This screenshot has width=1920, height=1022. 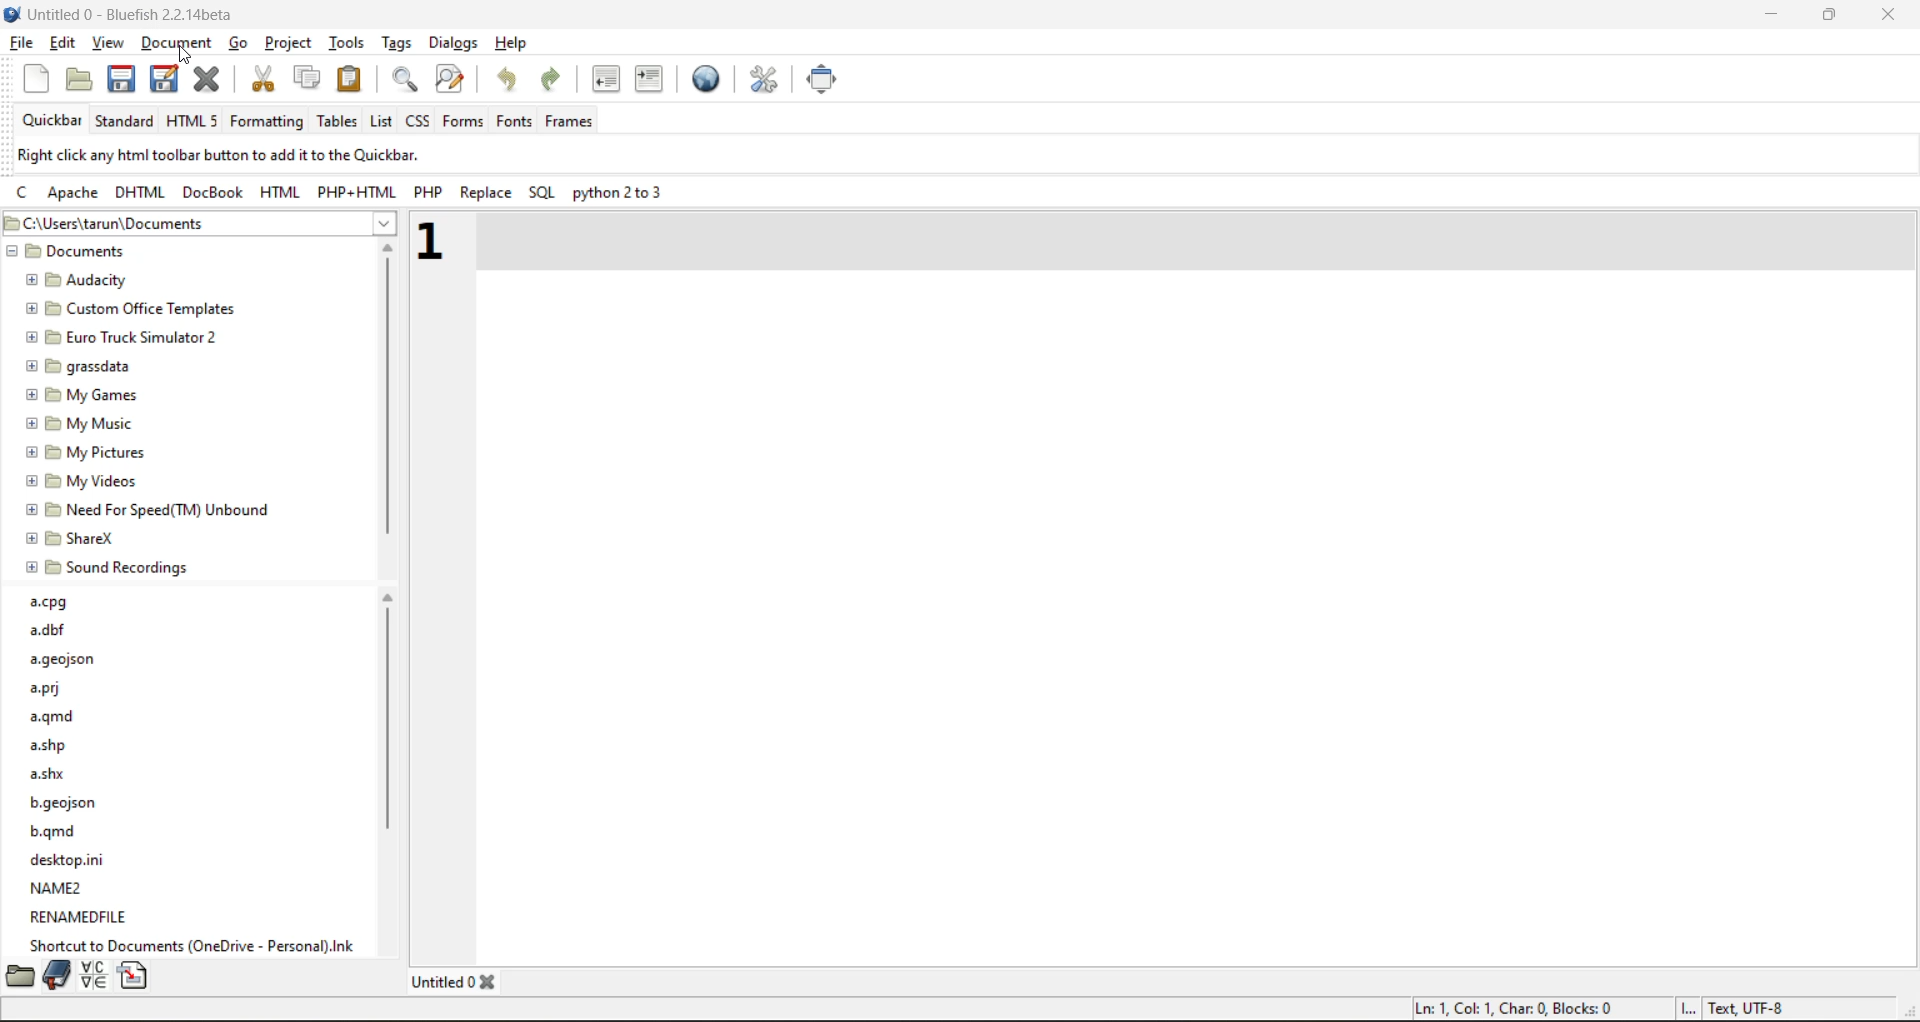 What do you see at coordinates (451, 75) in the screenshot?
I see `find and replace` at bounding box center [451, 75].